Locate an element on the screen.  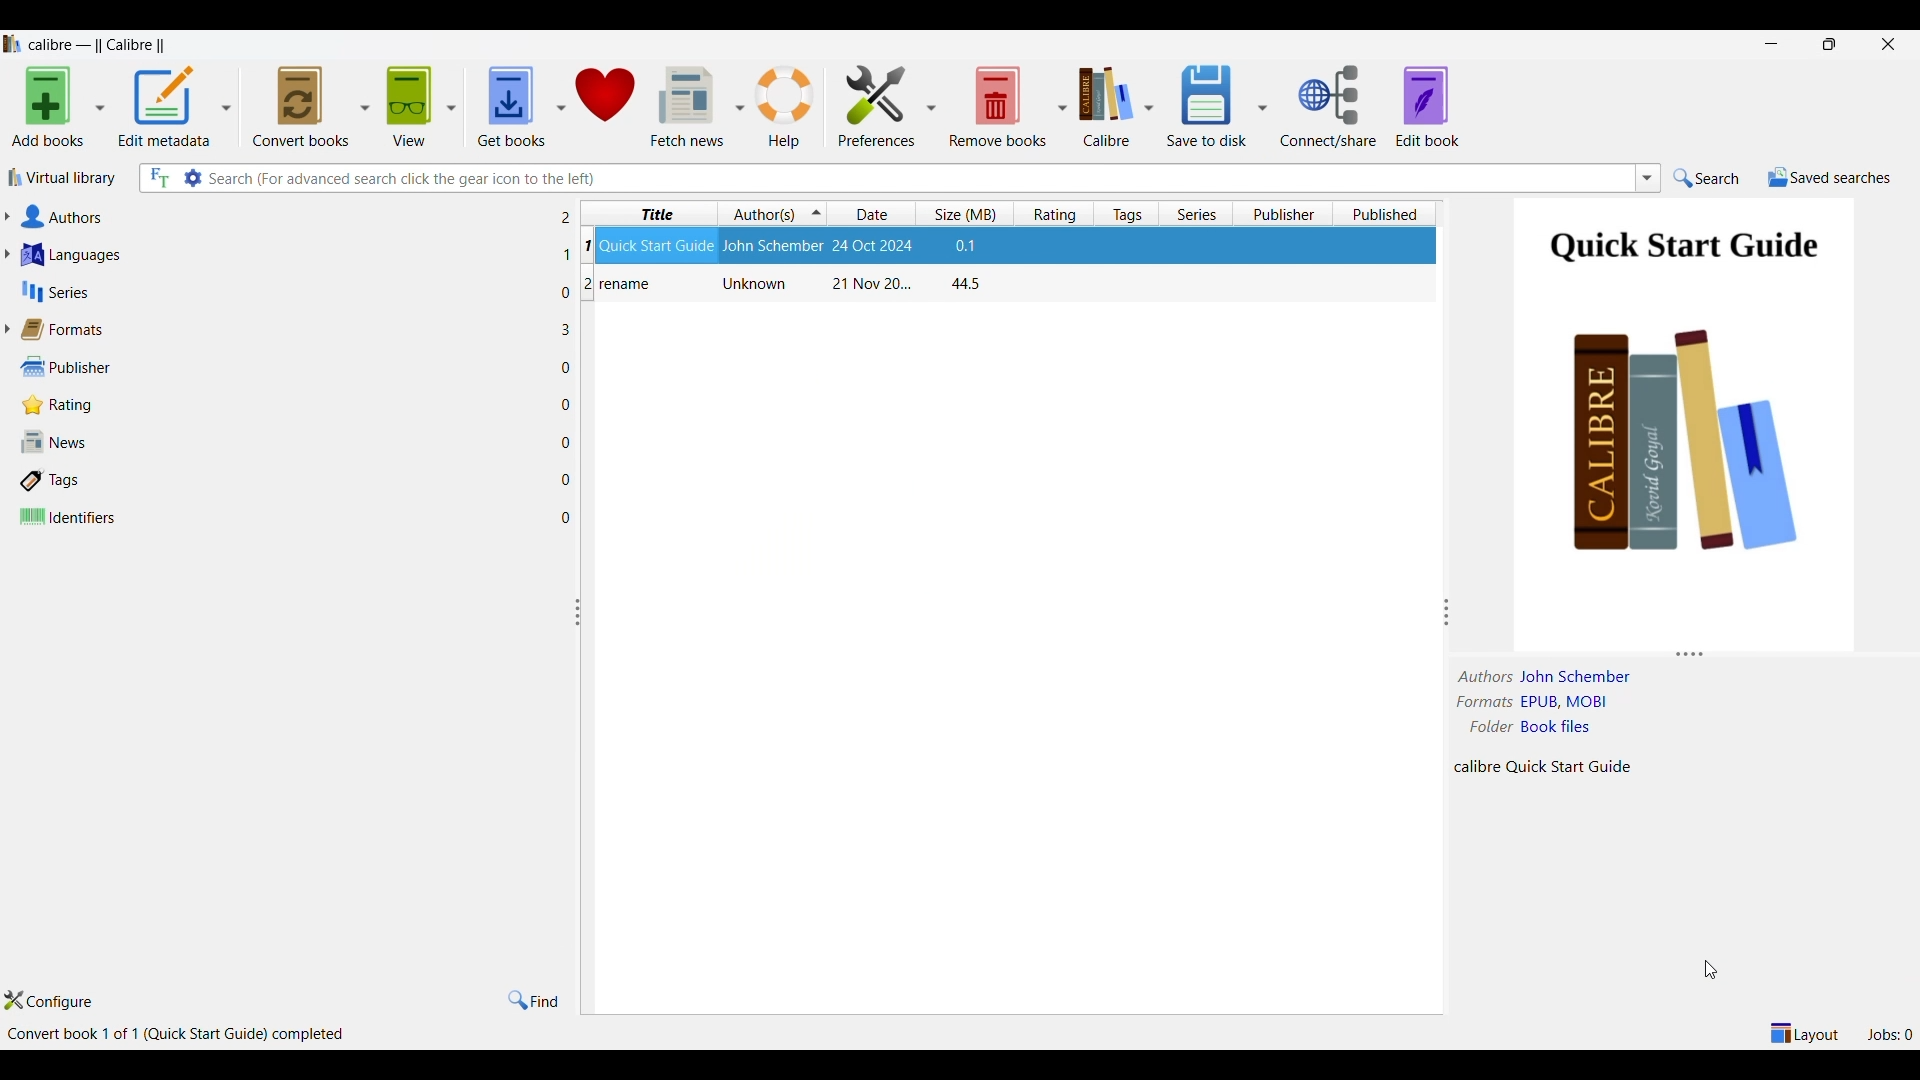
Tags column is located at coordinates (1126, 213).